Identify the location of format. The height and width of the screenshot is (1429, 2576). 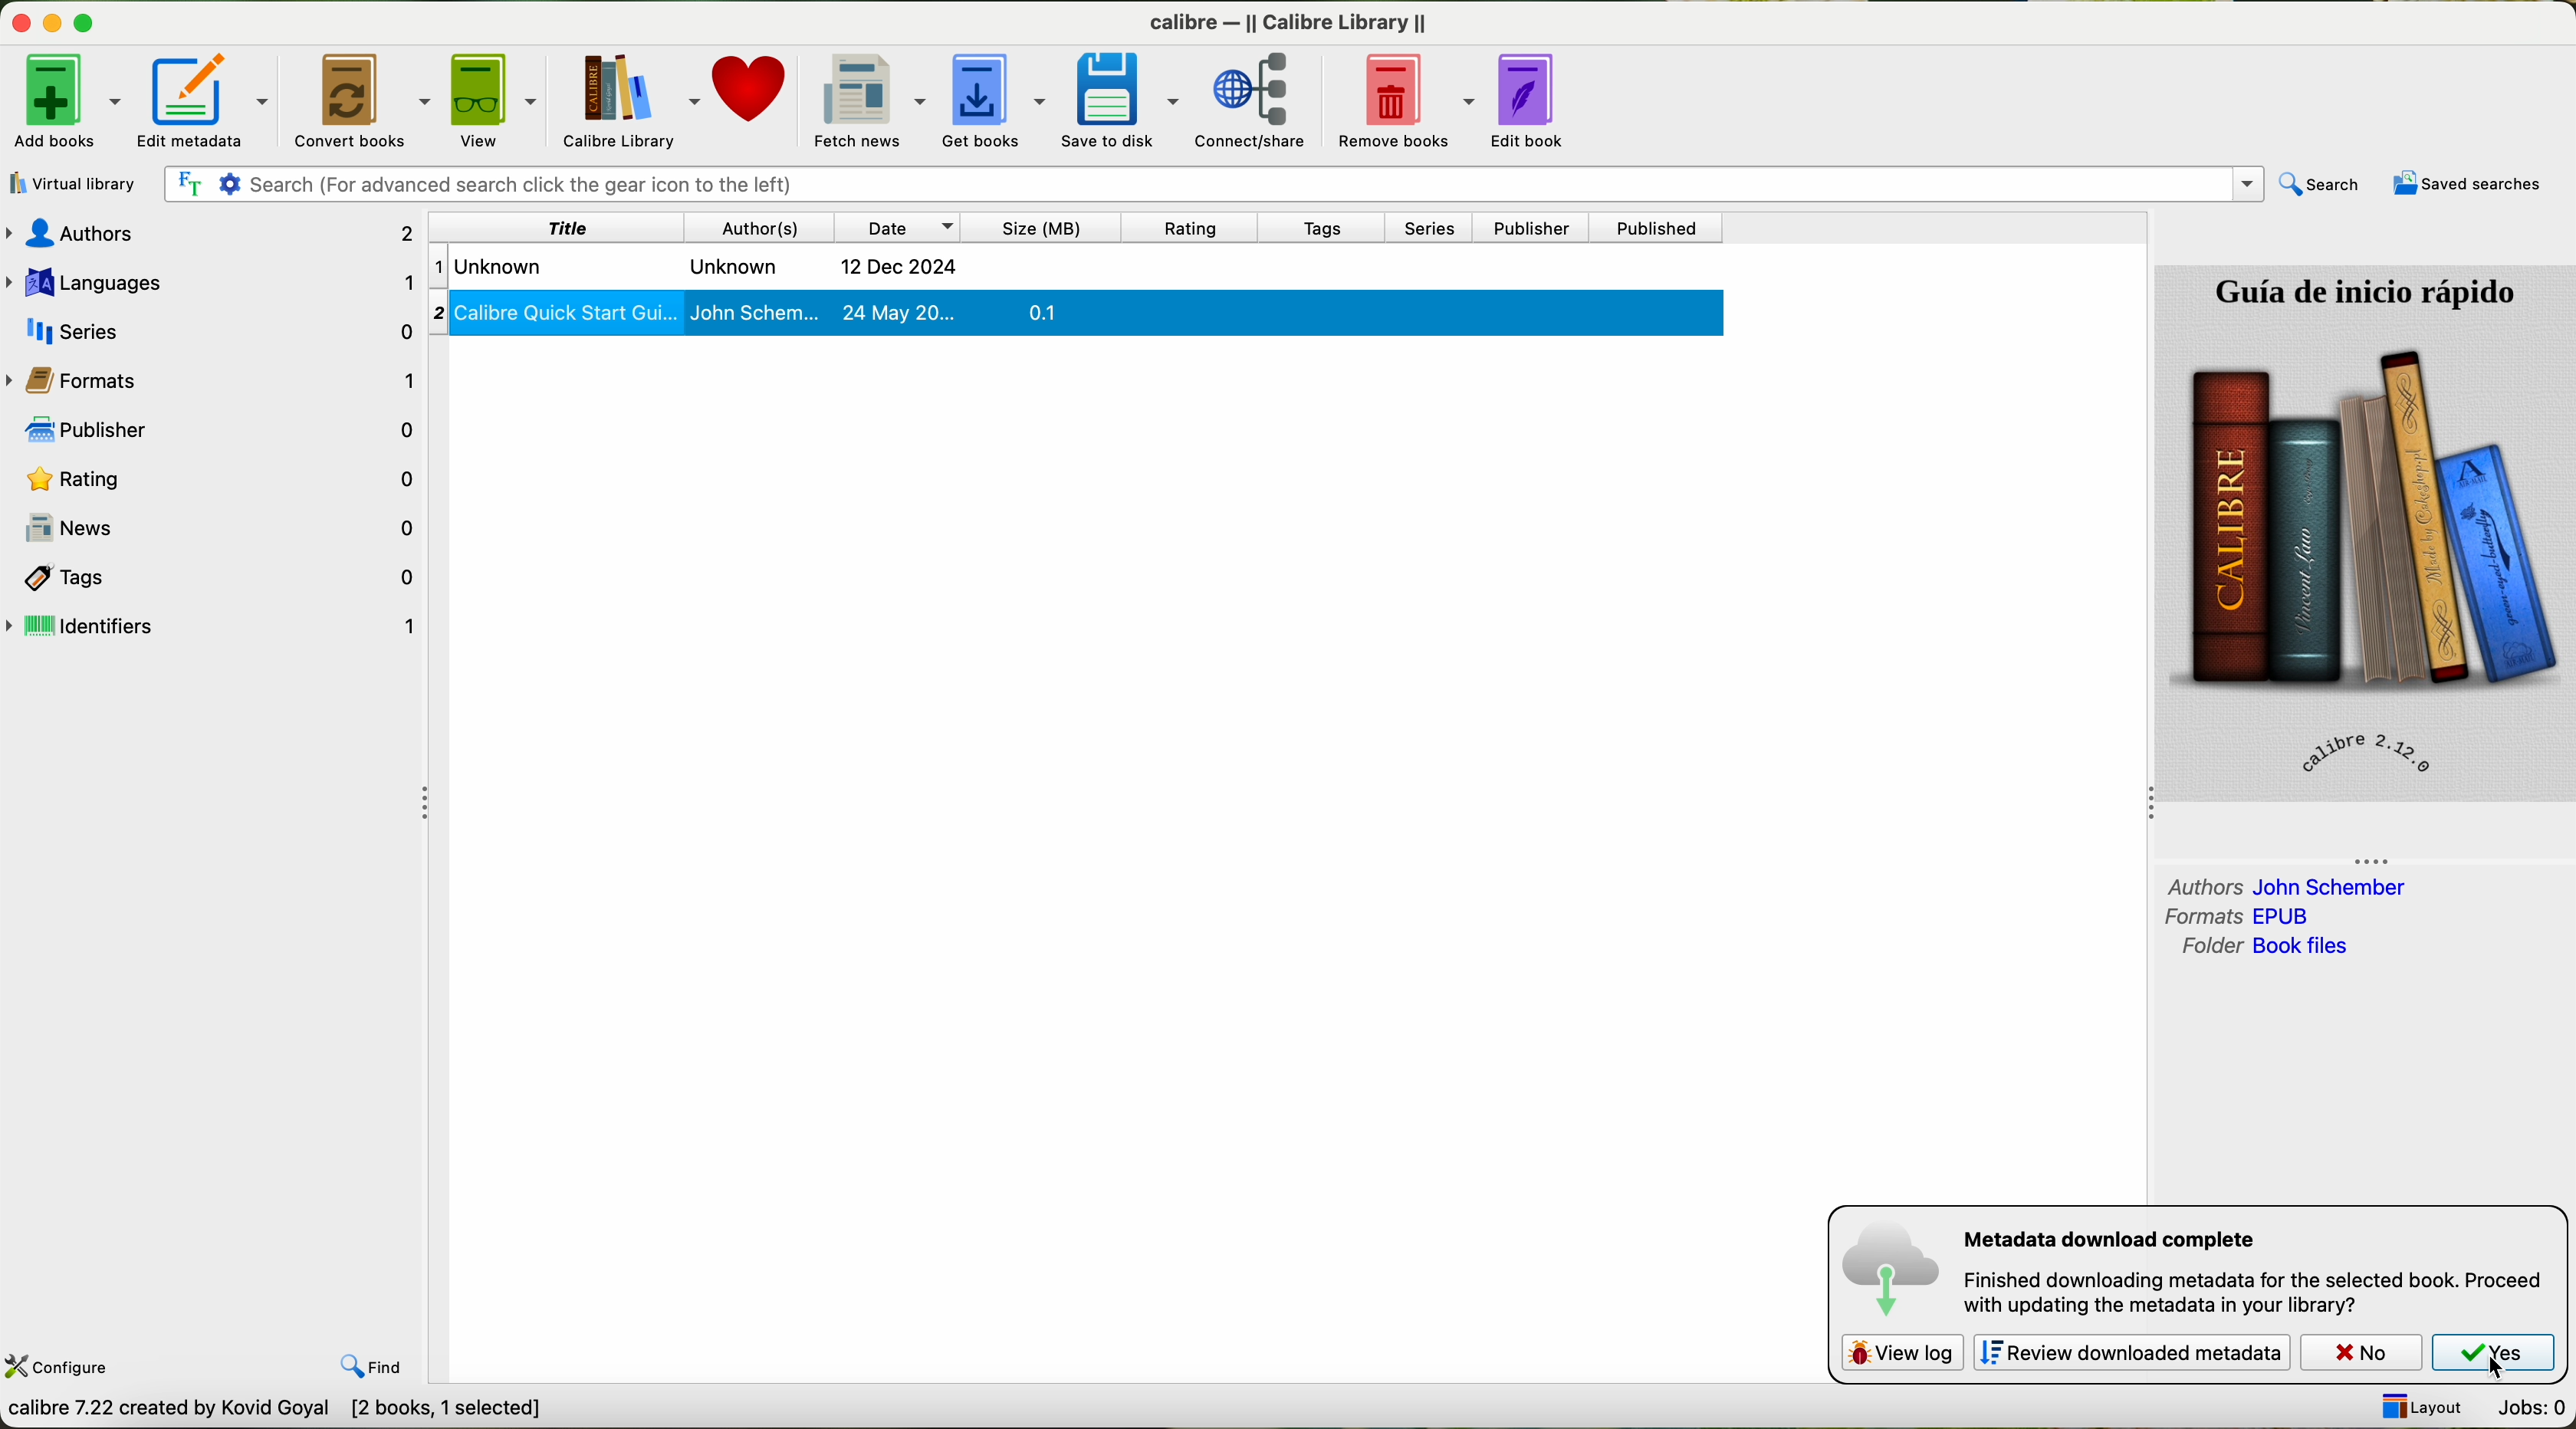
(100, 382).